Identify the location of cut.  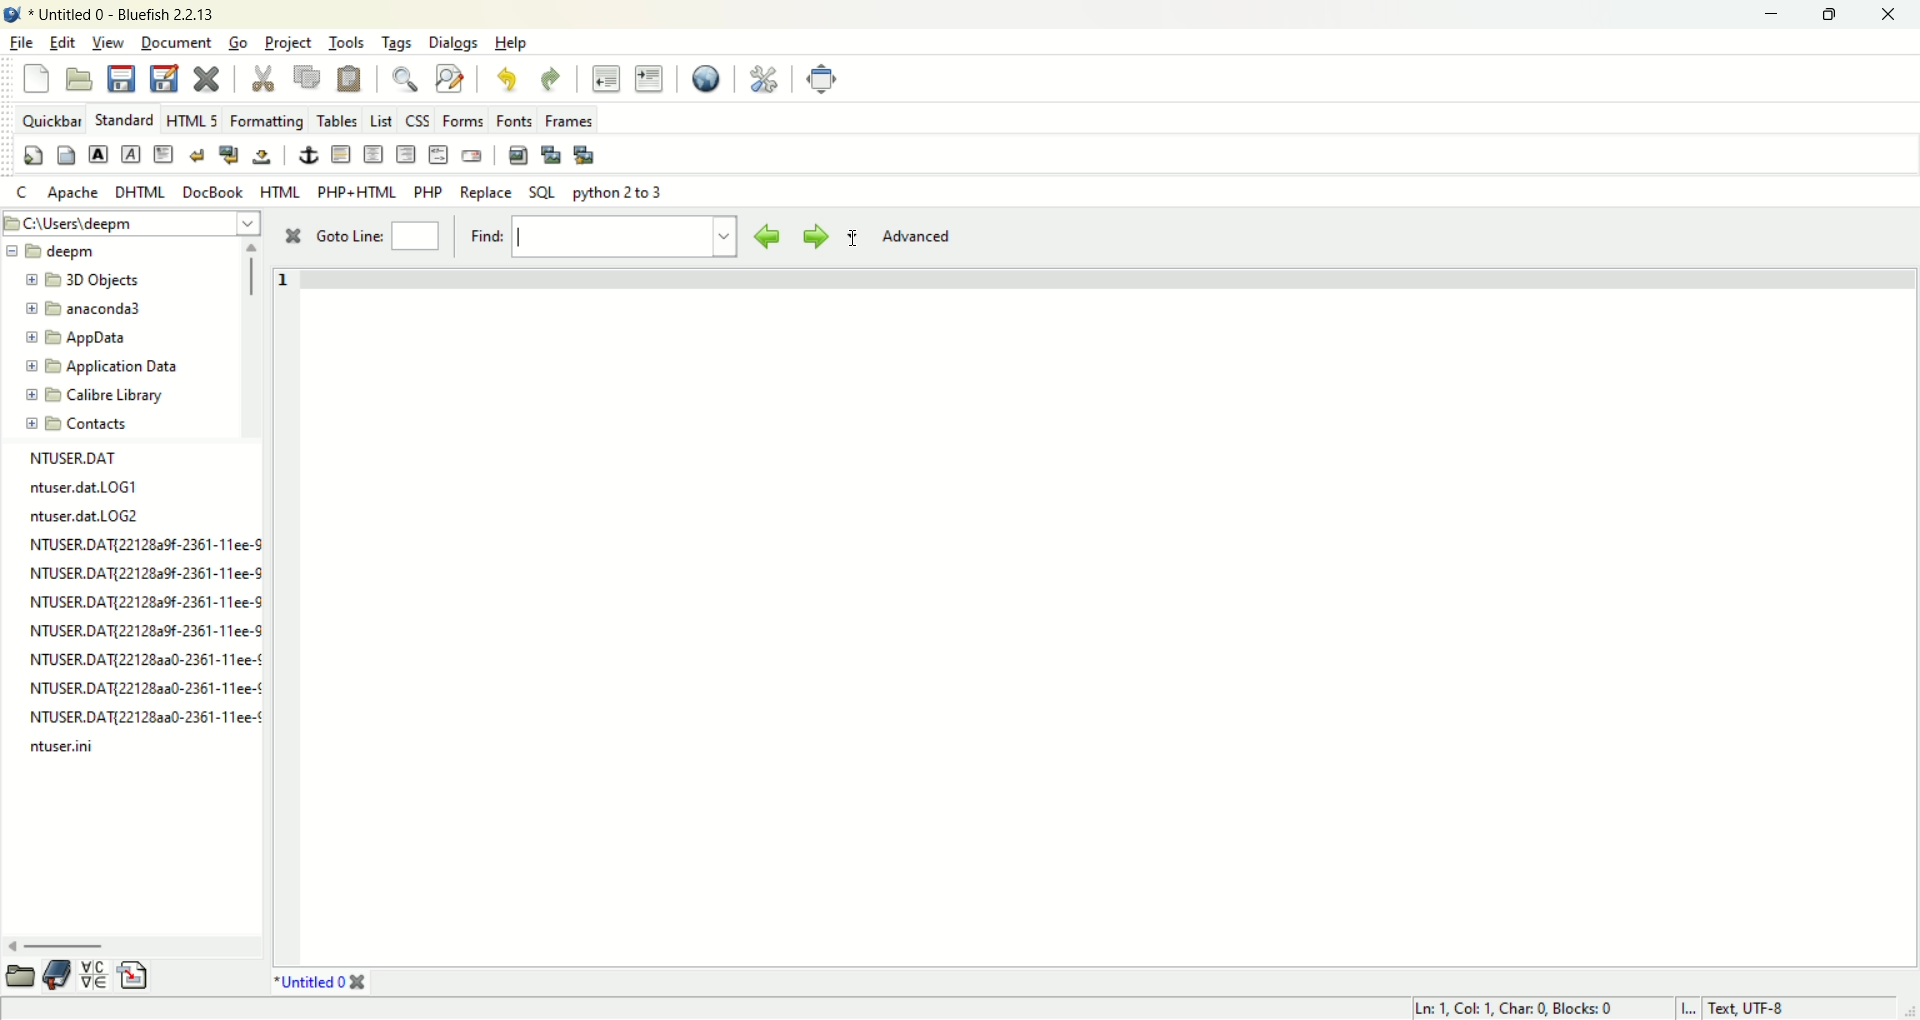
(262, 80).